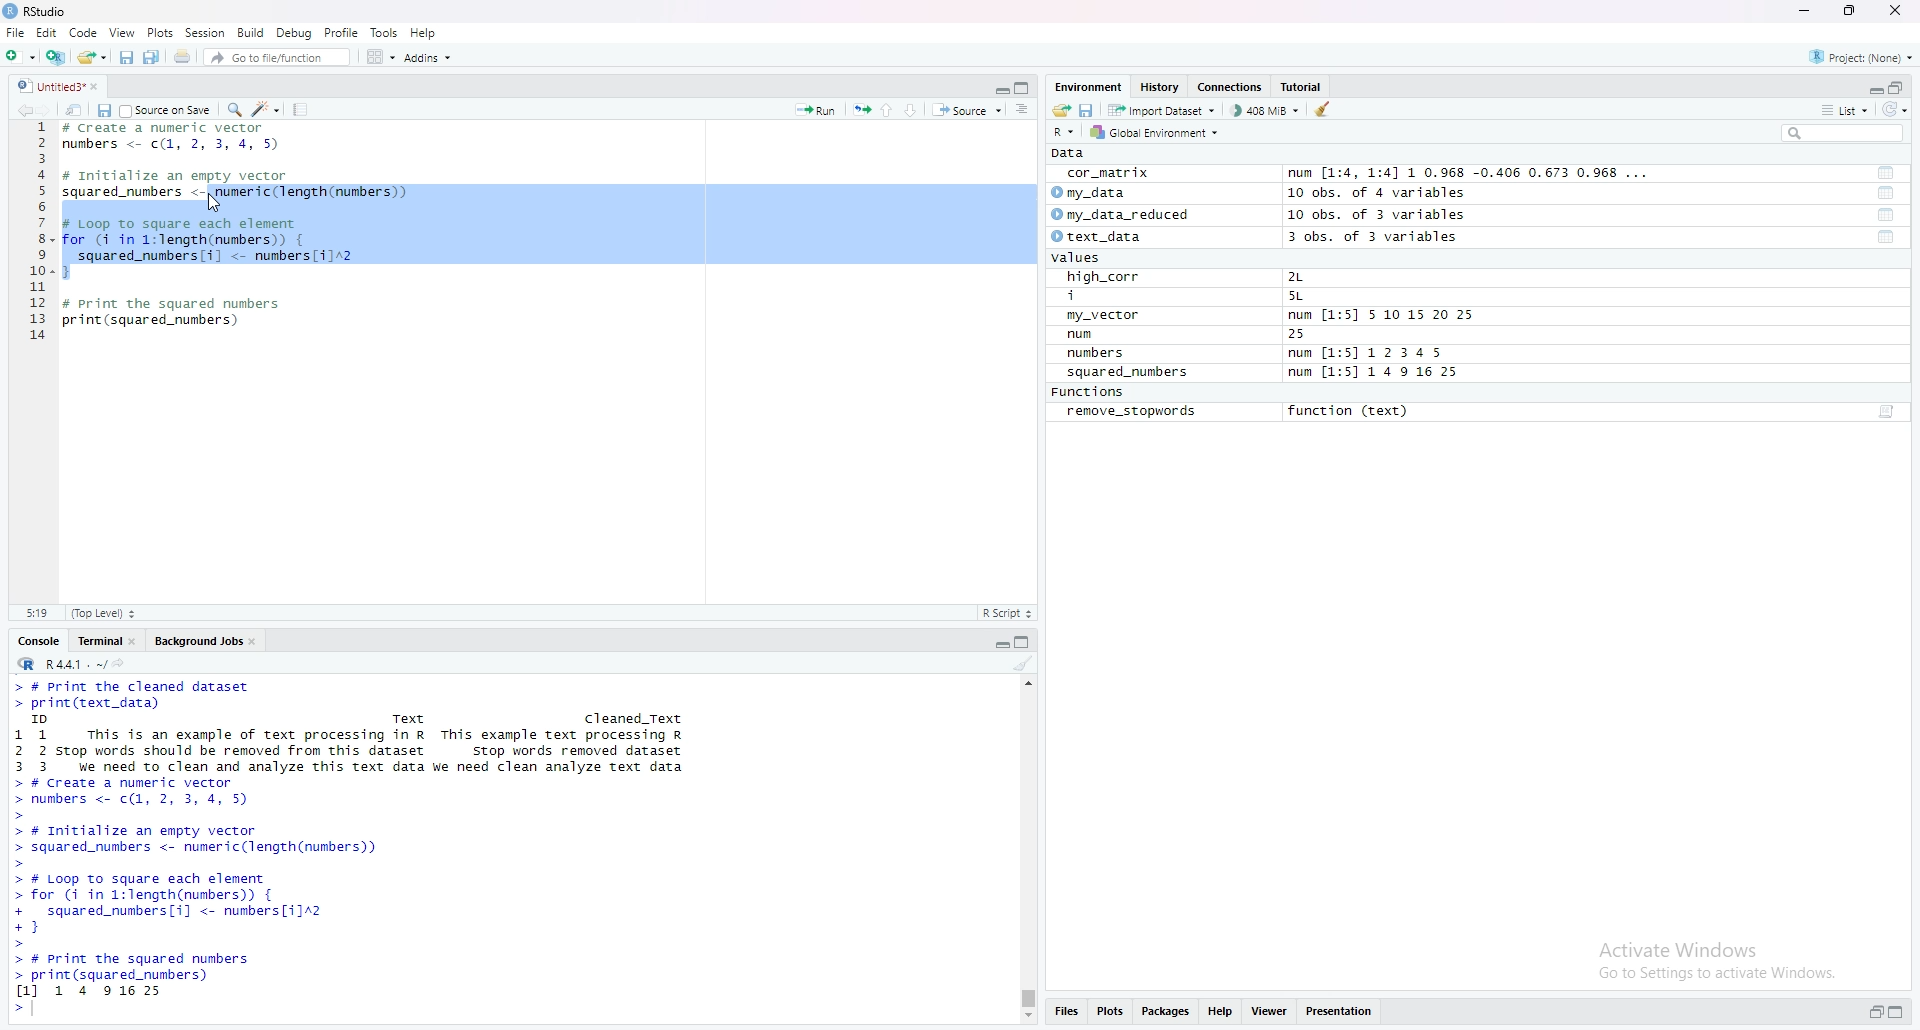  I want to click on # Loop to square each element

for (i in 1:length(nunbers)) {
squared_numbers(i] <- numbers [i142

}, so click(213, 246).